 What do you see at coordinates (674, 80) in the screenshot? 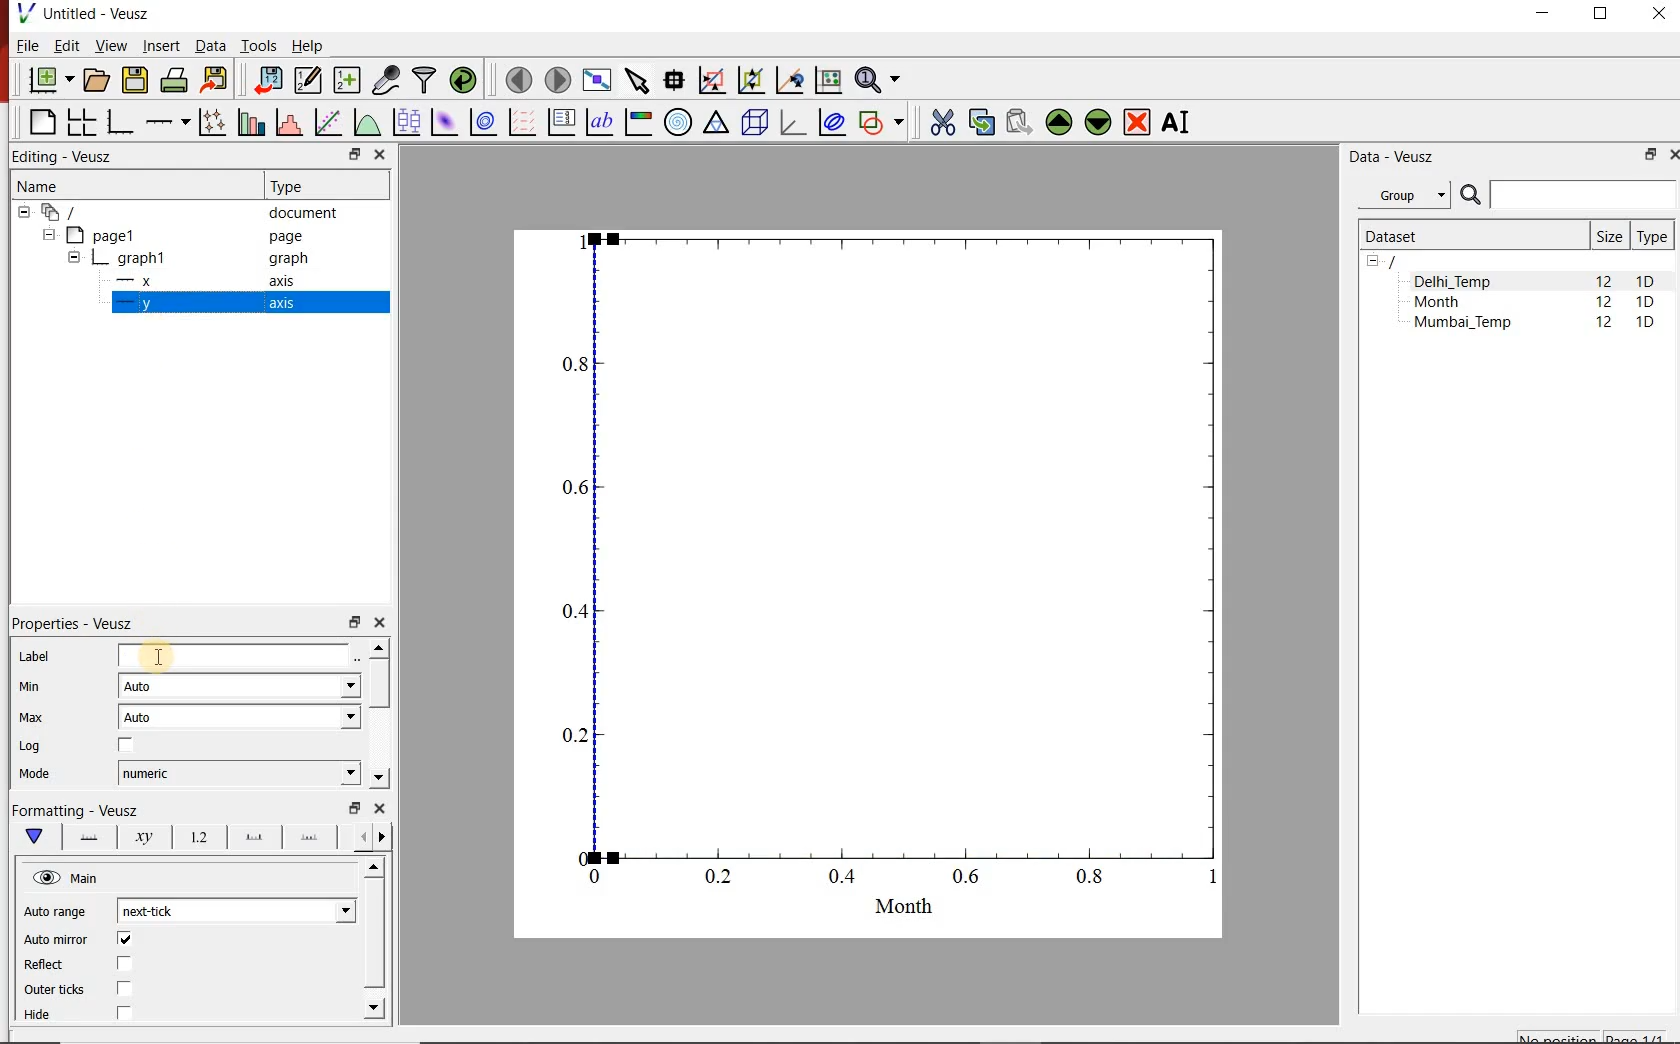
I see `read data points on the graph` at bounding box center [674, 80].